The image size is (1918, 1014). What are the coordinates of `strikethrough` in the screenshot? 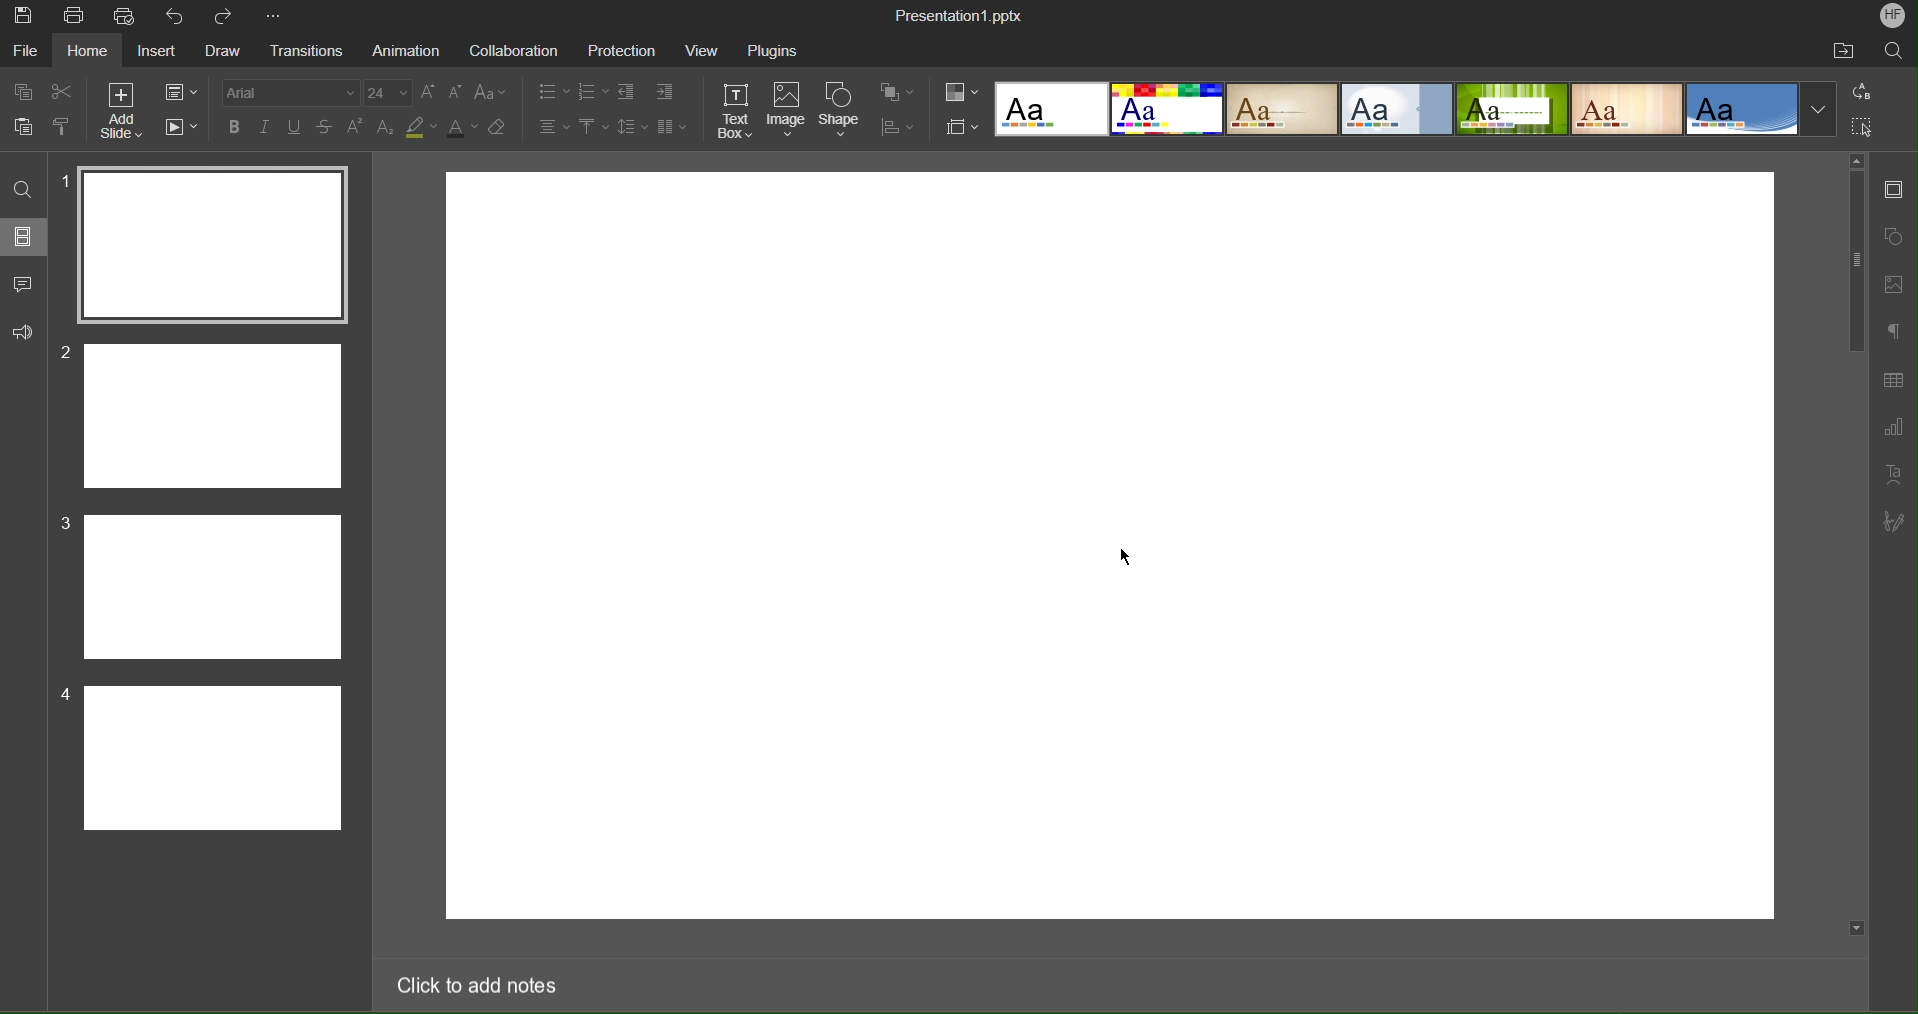 It's located at (326, 128).